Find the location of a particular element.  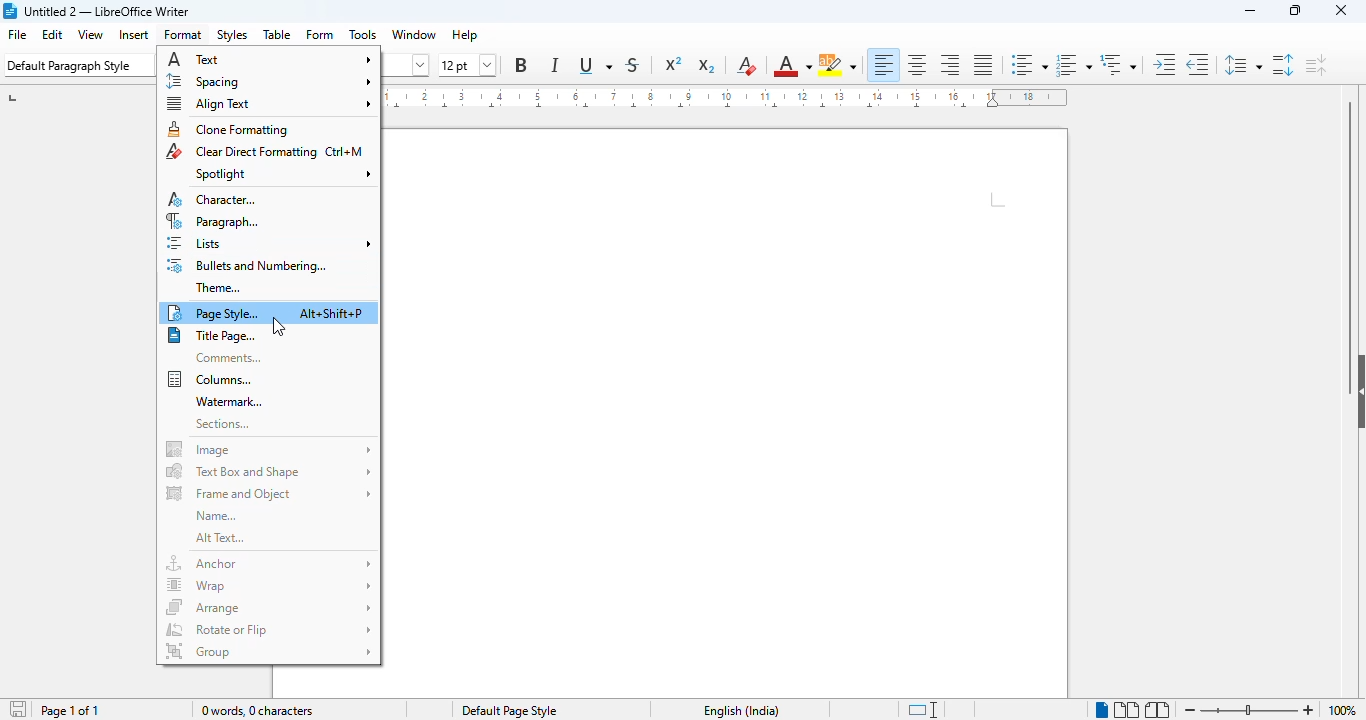

watermark is located at coordinates (226, 402).